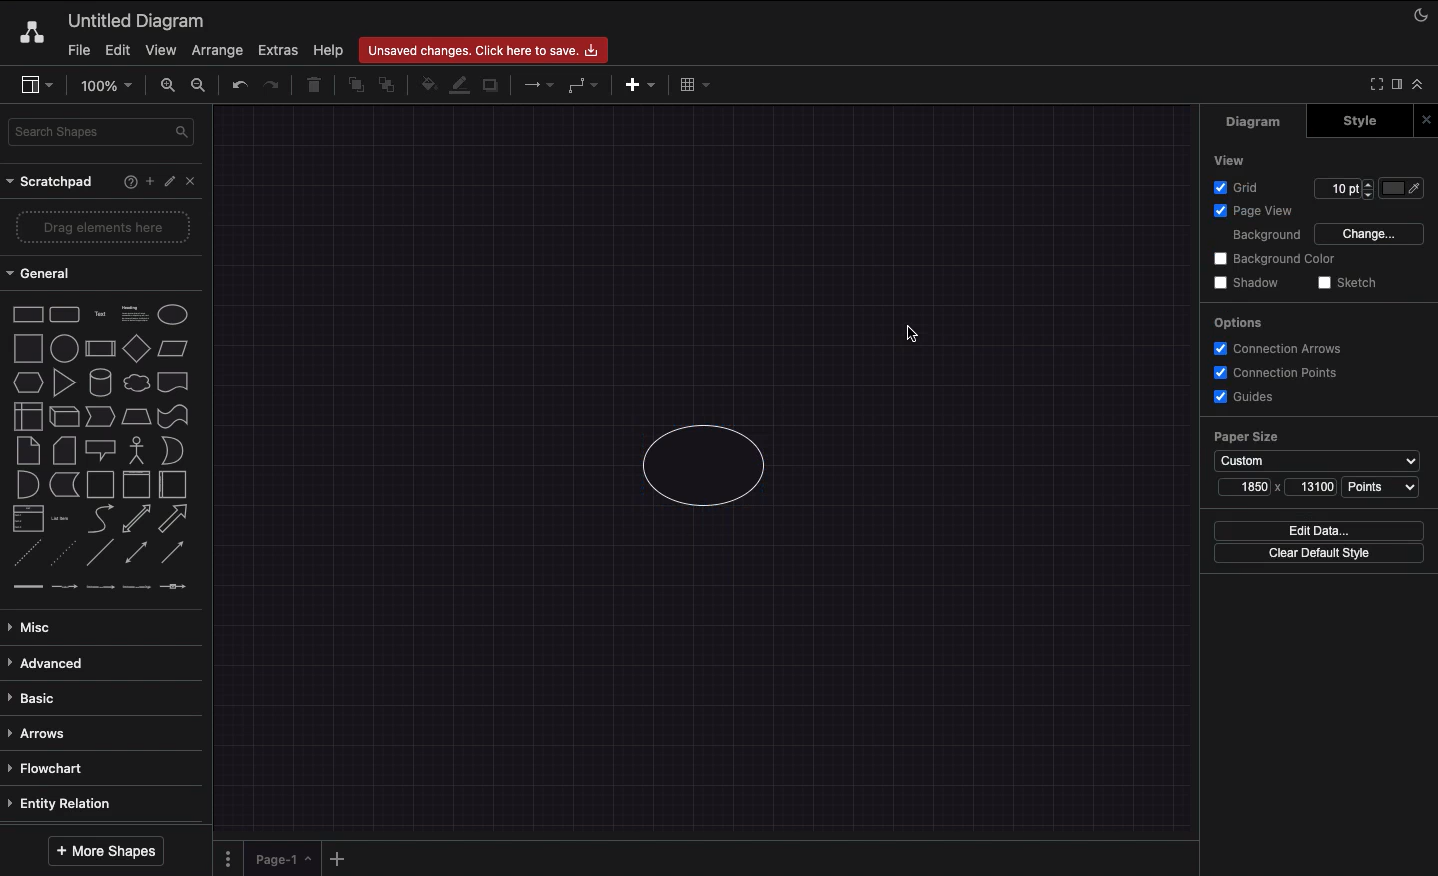 This screenshot has height=876, width=1438. Describe the element at coordinates (1398, 87) in the screenshot. I see `Format` at that location.